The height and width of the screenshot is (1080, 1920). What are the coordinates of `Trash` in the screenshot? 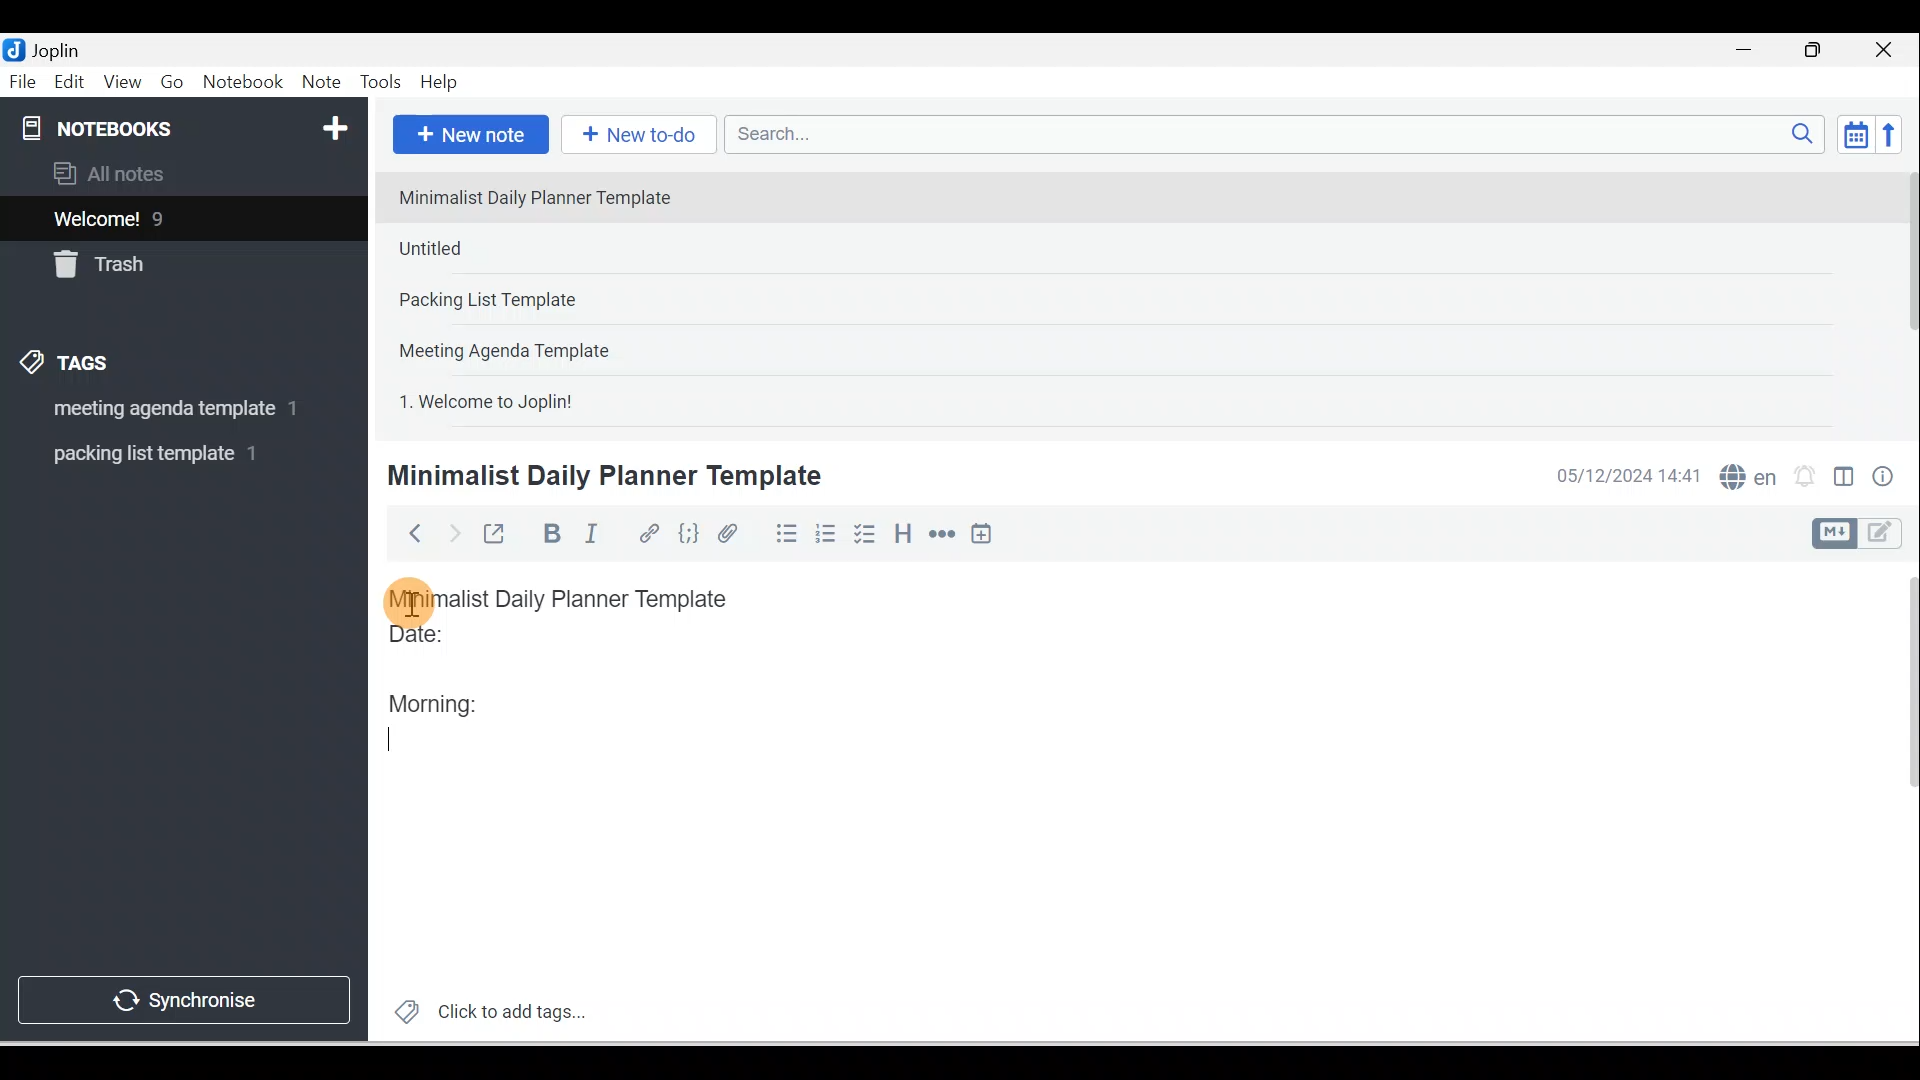 It's located at (147, 259).